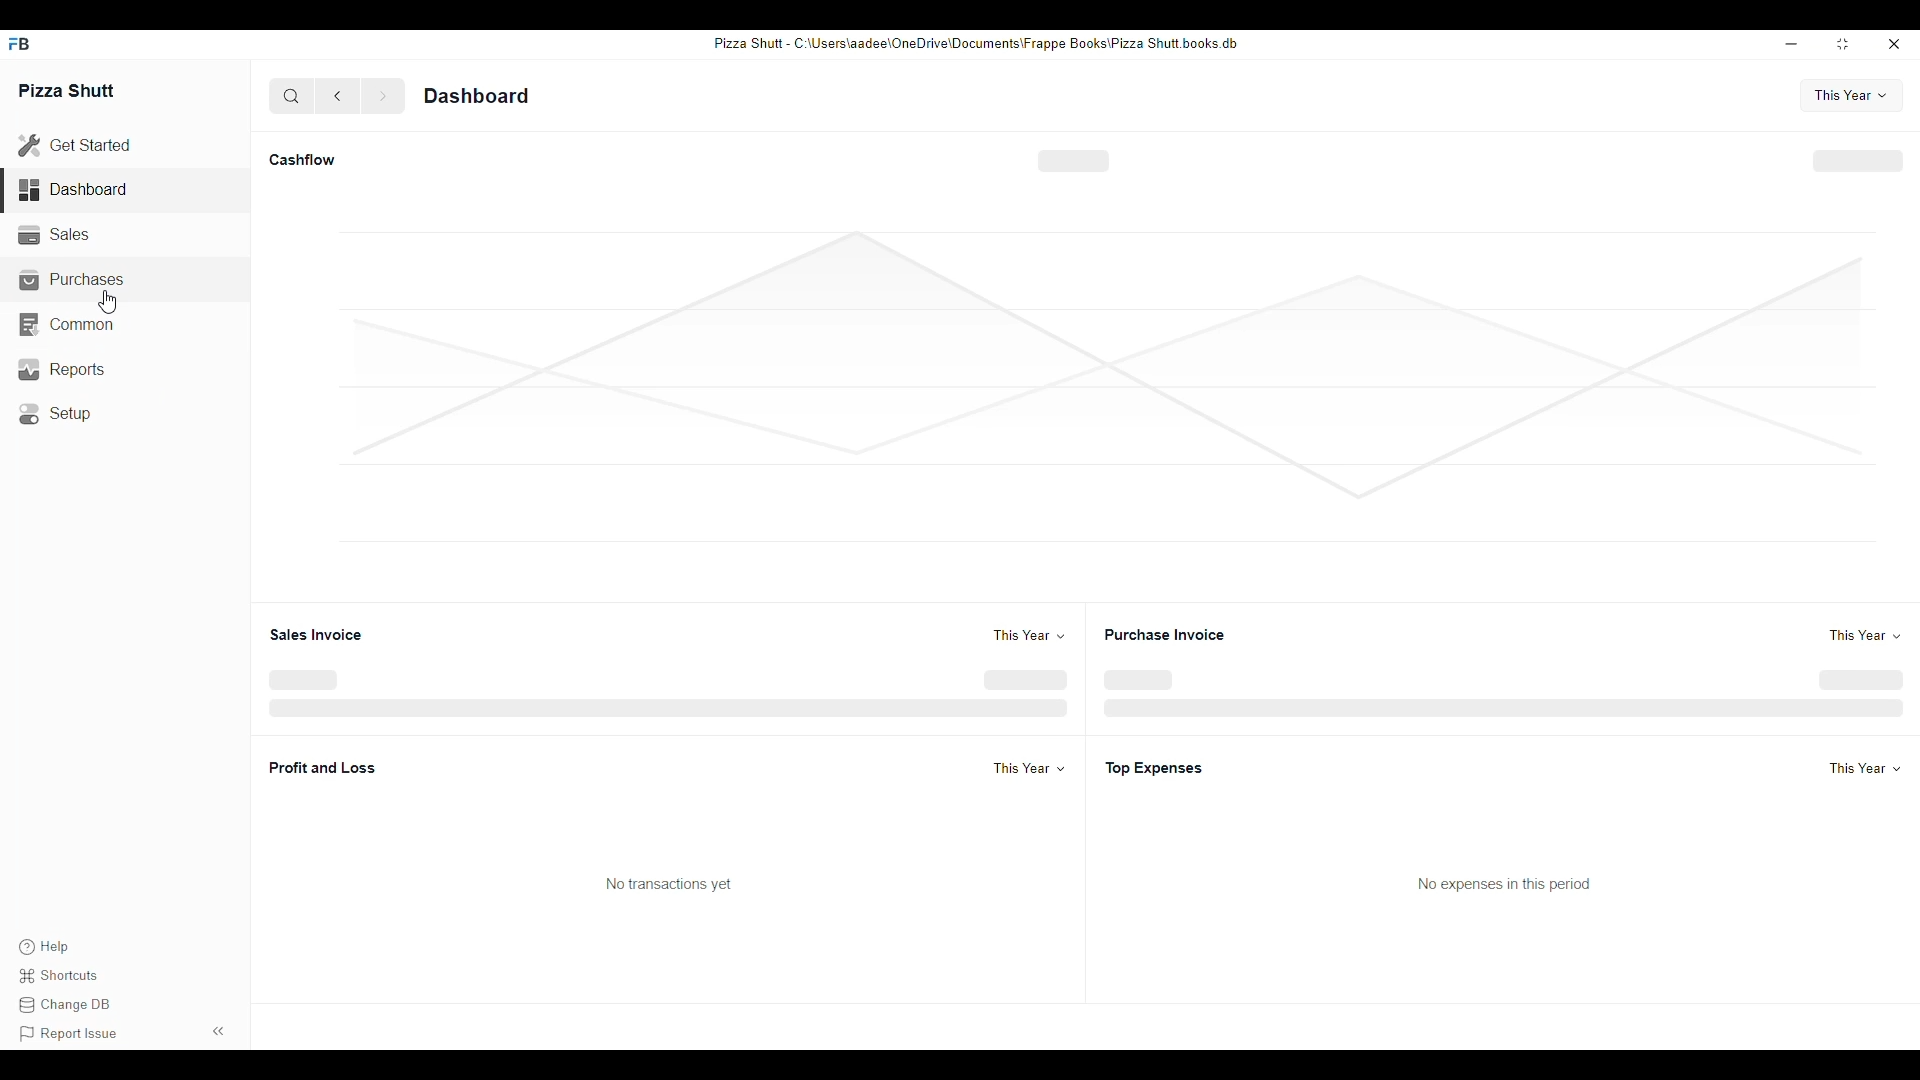 The image size is (1920, 1080). I want to click on Help, so click(42, 947).